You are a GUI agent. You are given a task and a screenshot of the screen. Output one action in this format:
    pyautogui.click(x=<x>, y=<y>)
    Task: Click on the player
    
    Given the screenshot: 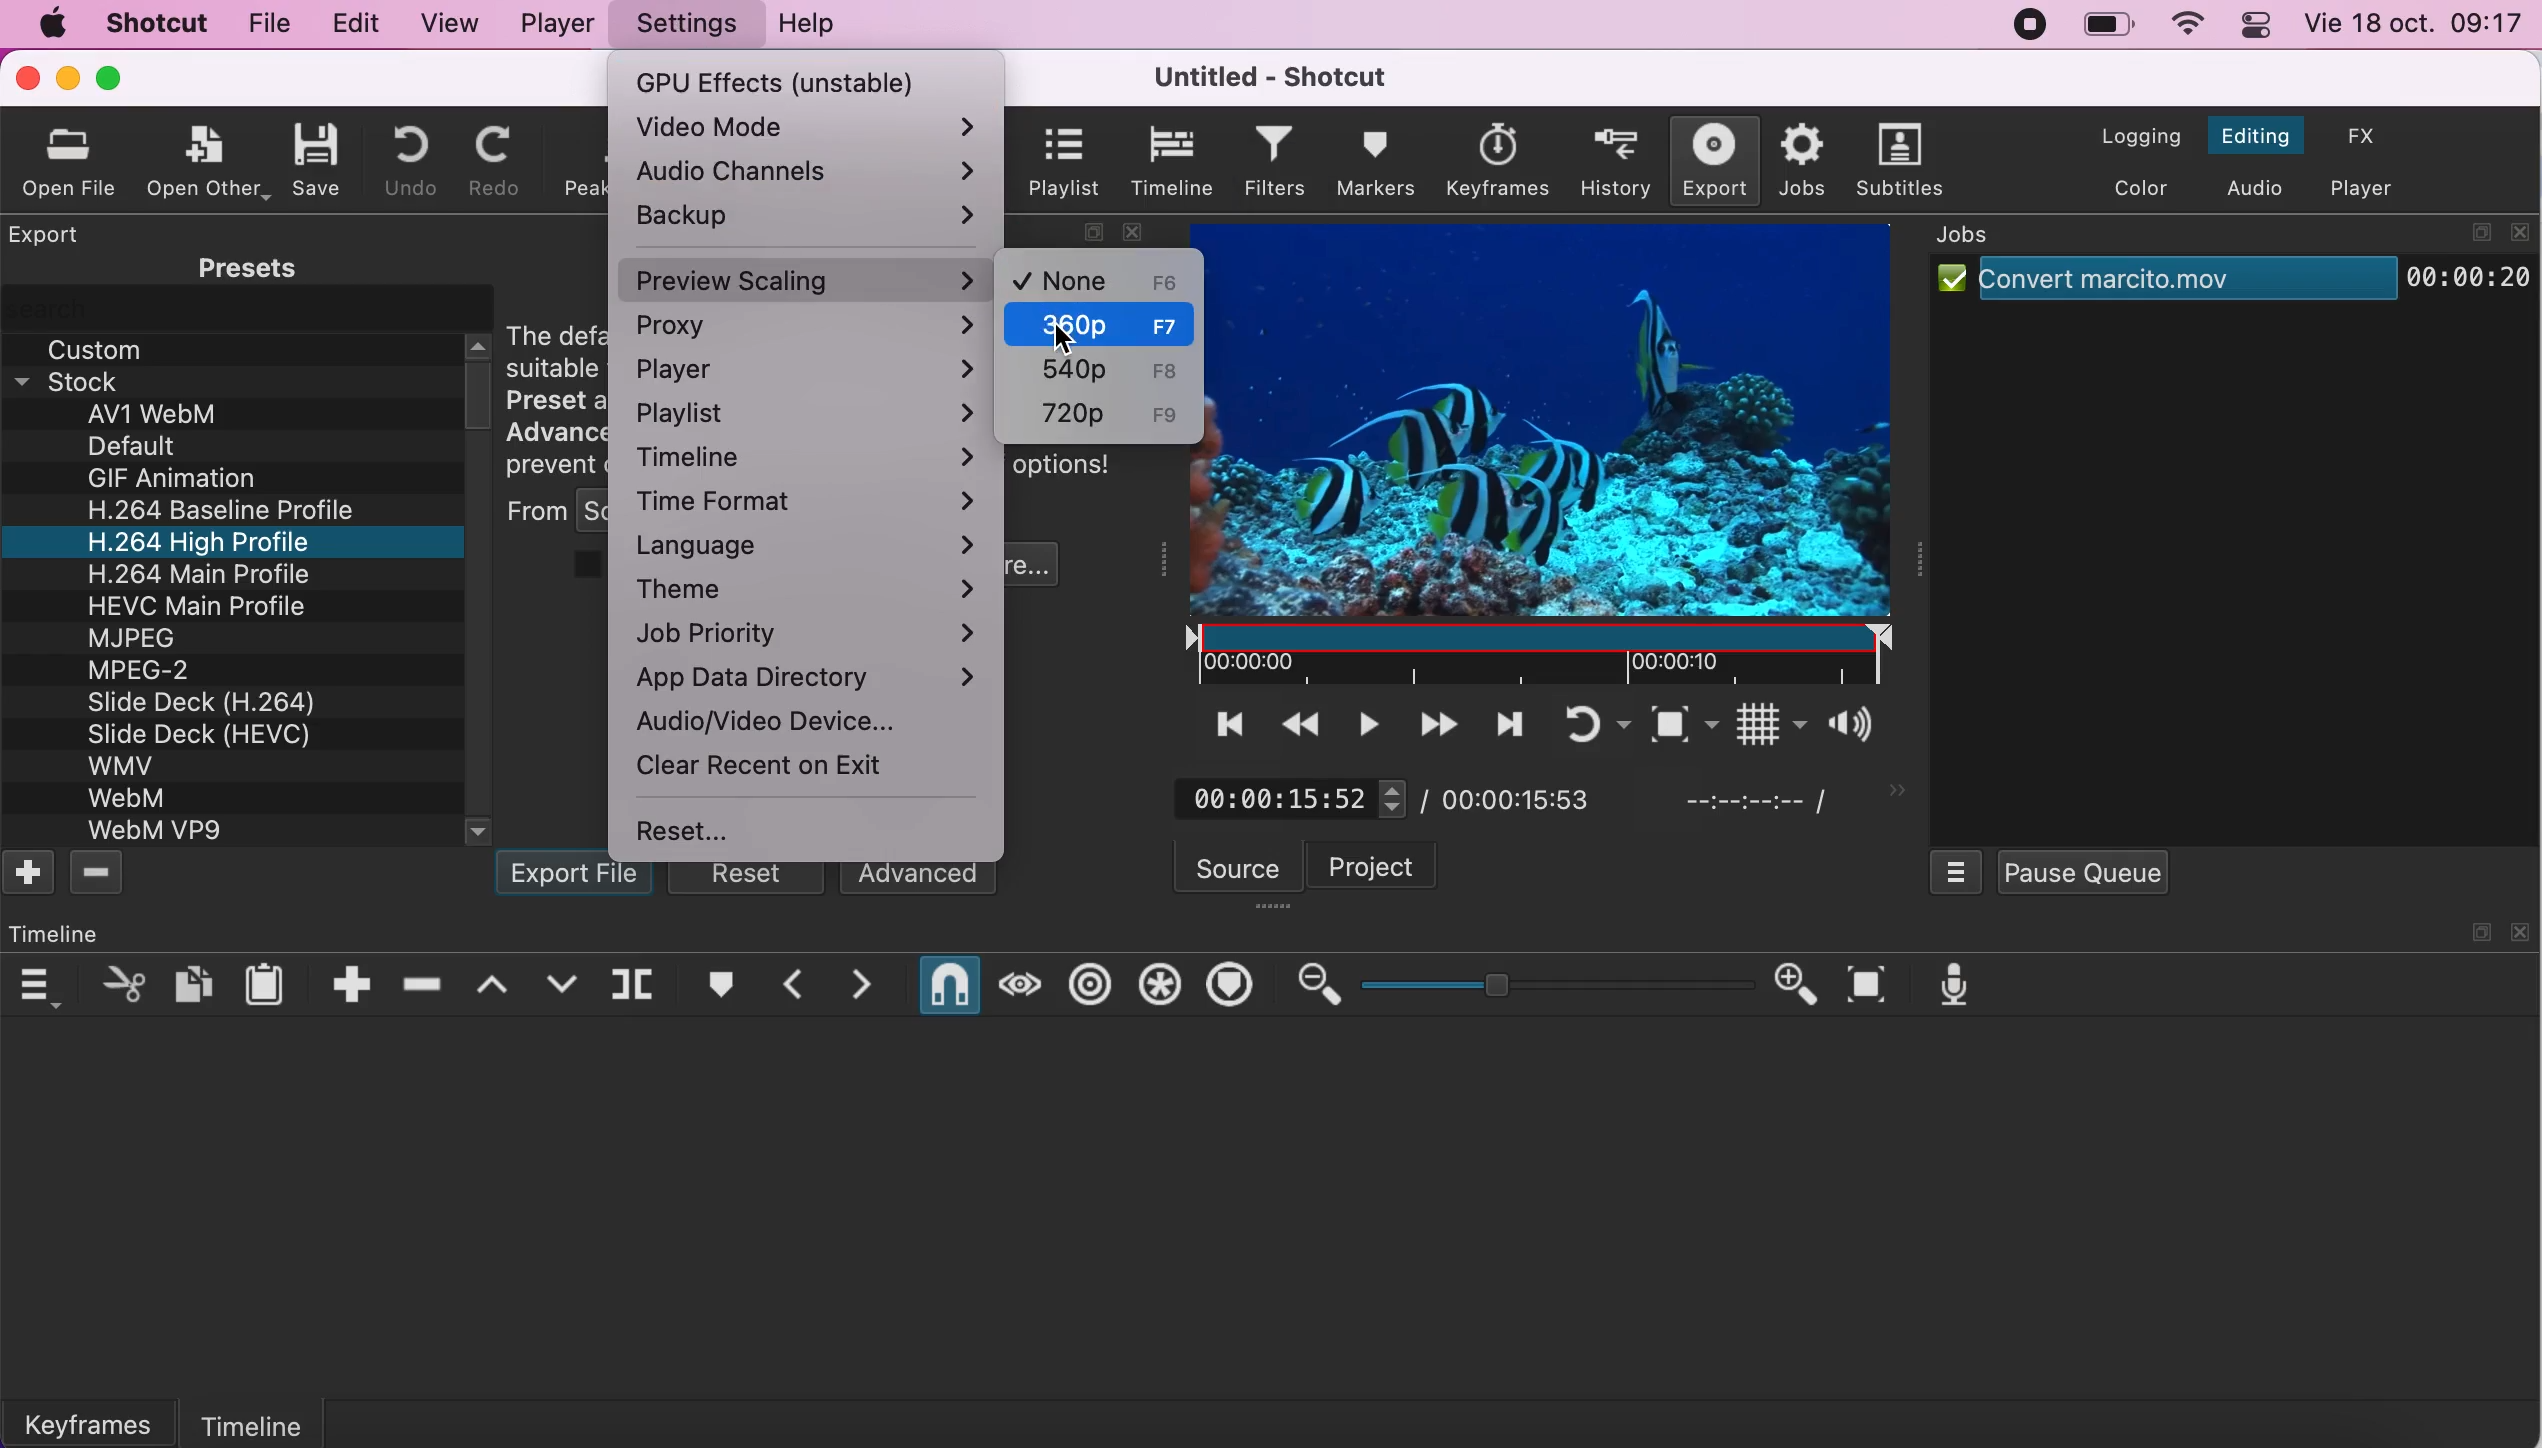 What is the action you would take?
    pyautogui.click(x=553, y=22)
    